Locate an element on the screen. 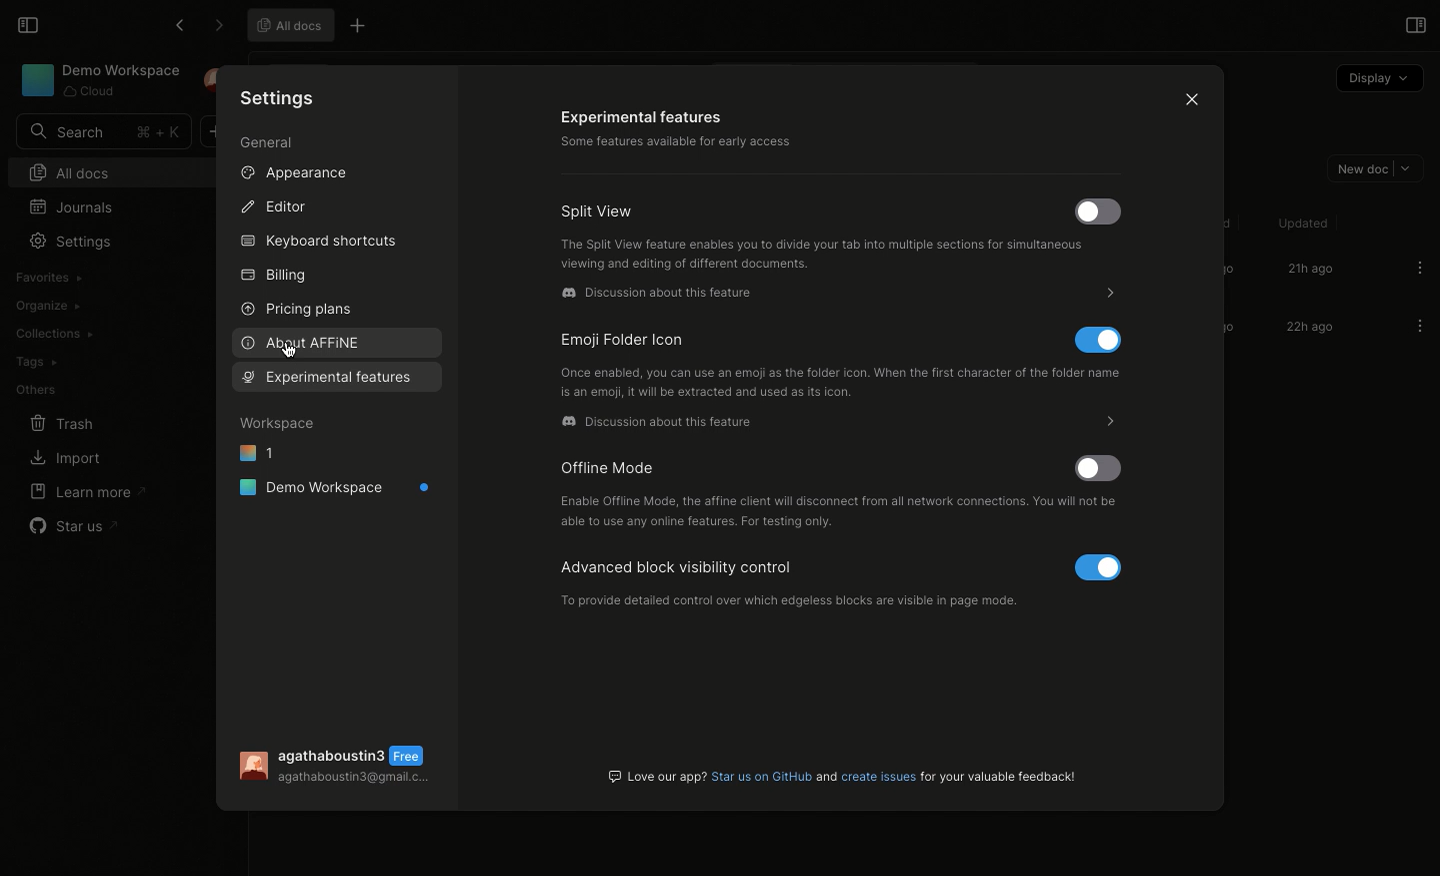 The width and height of the screenshot is (1440, 876). Options is located at coordinates (1419, 327).